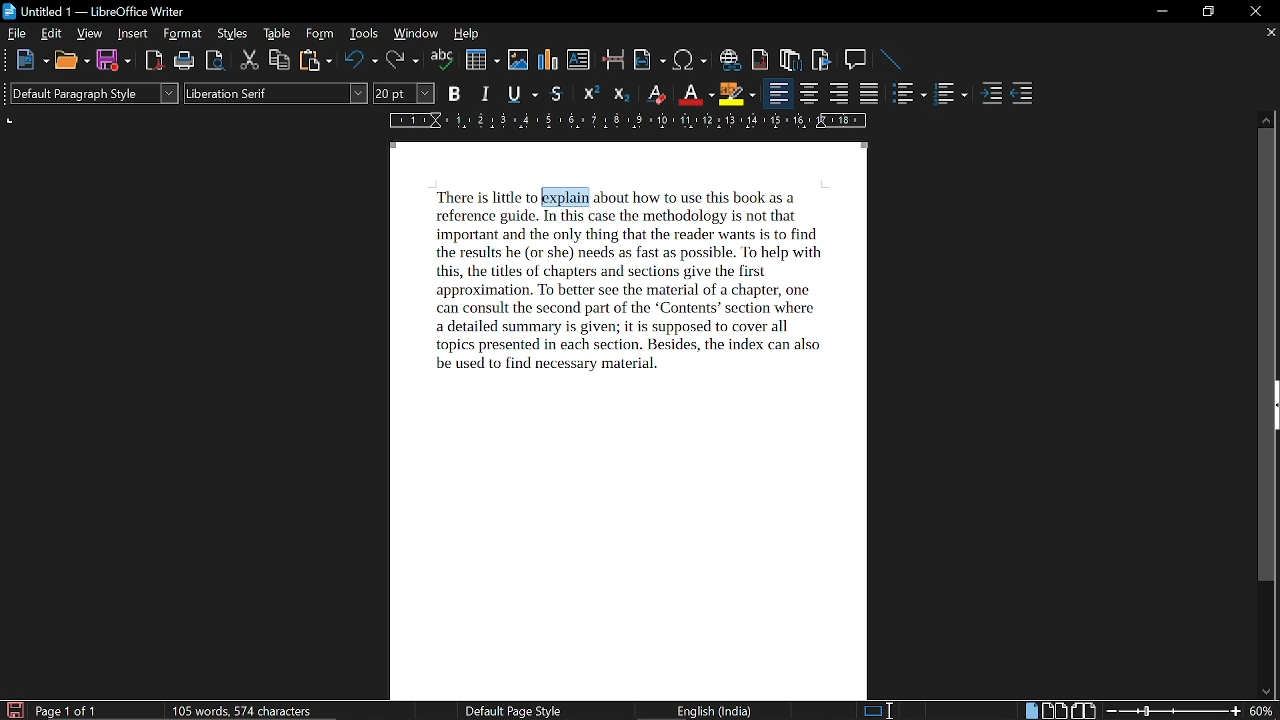  I want to click on single page view, so click(1030, 711).